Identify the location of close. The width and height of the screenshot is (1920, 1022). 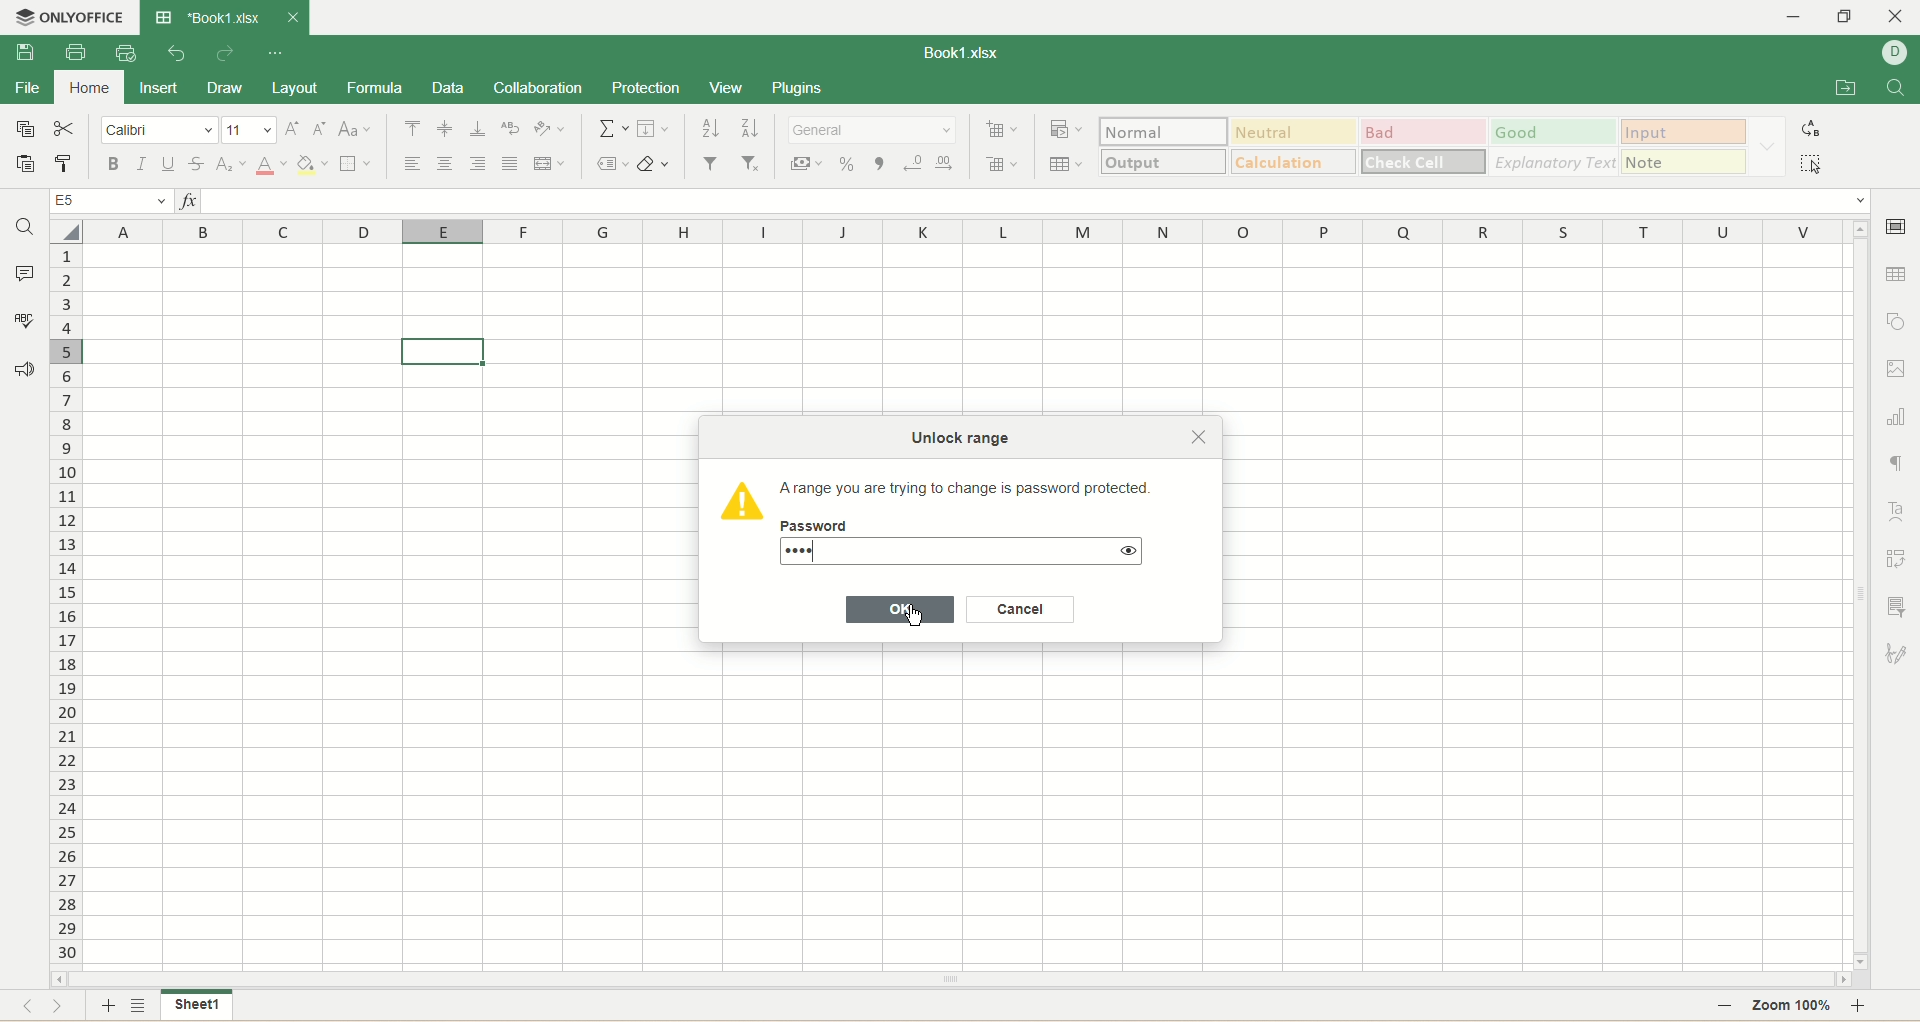
(1897, 17).